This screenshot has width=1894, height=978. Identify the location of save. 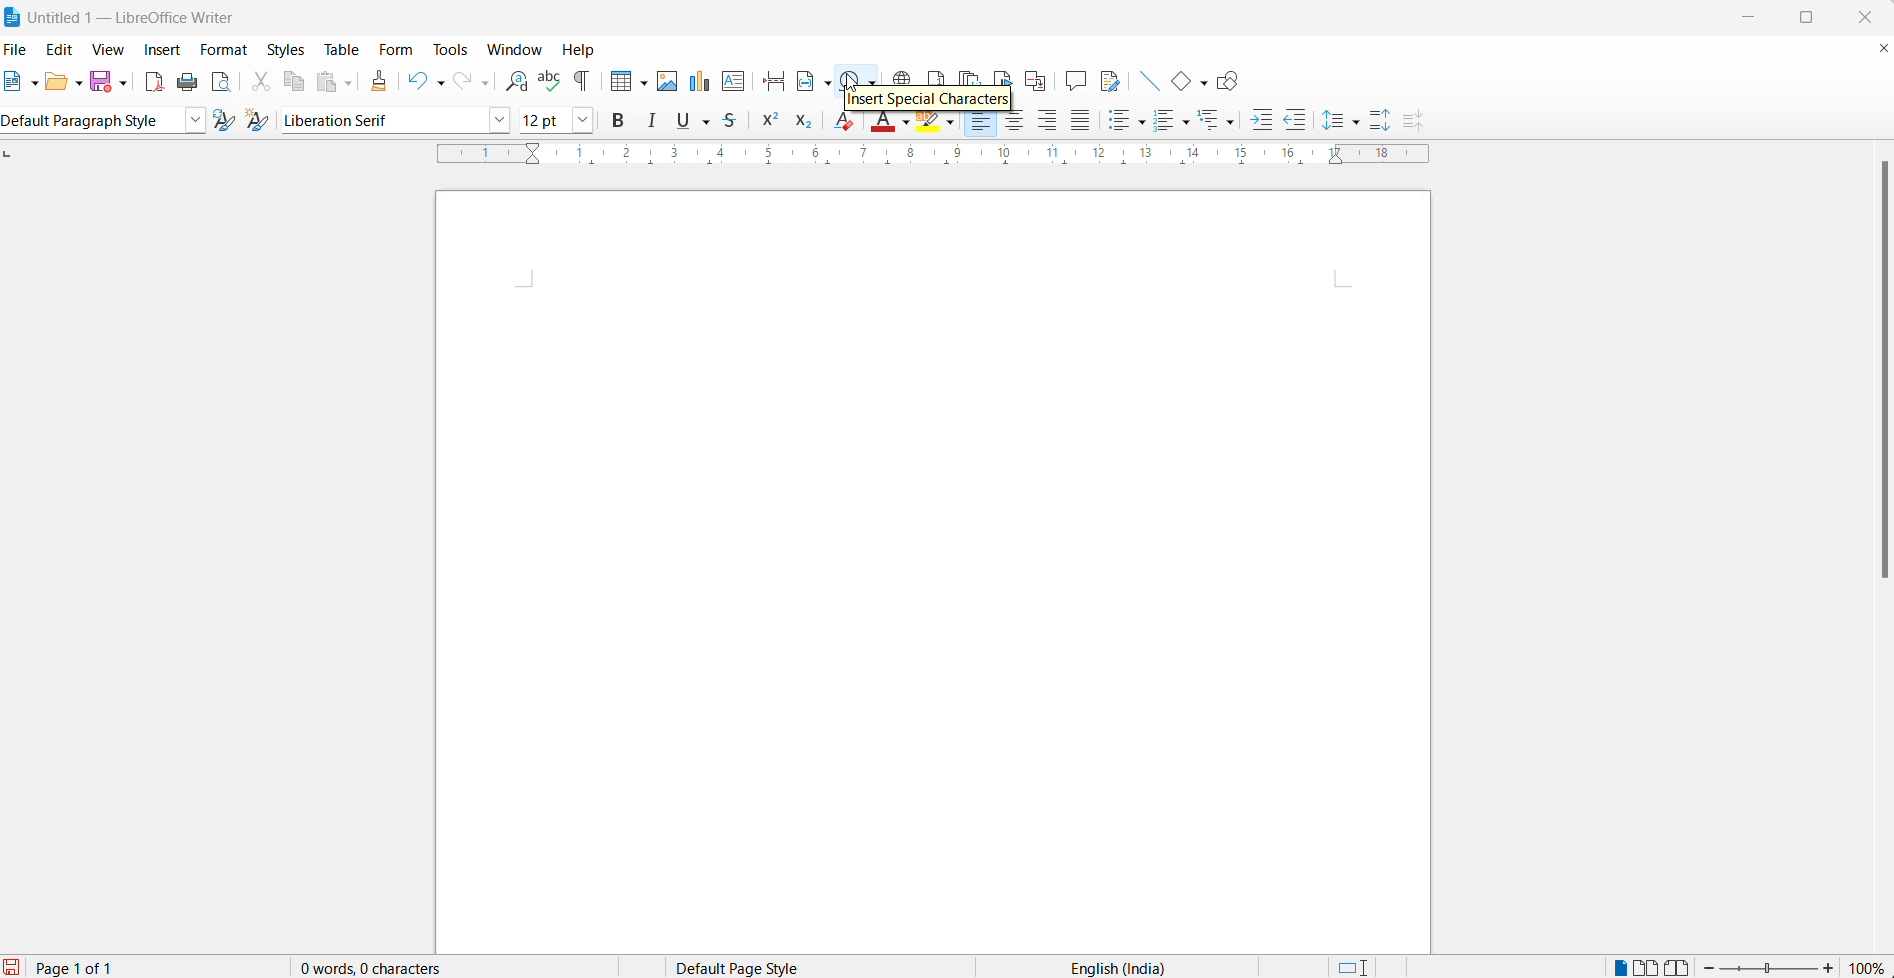
(100, 81).